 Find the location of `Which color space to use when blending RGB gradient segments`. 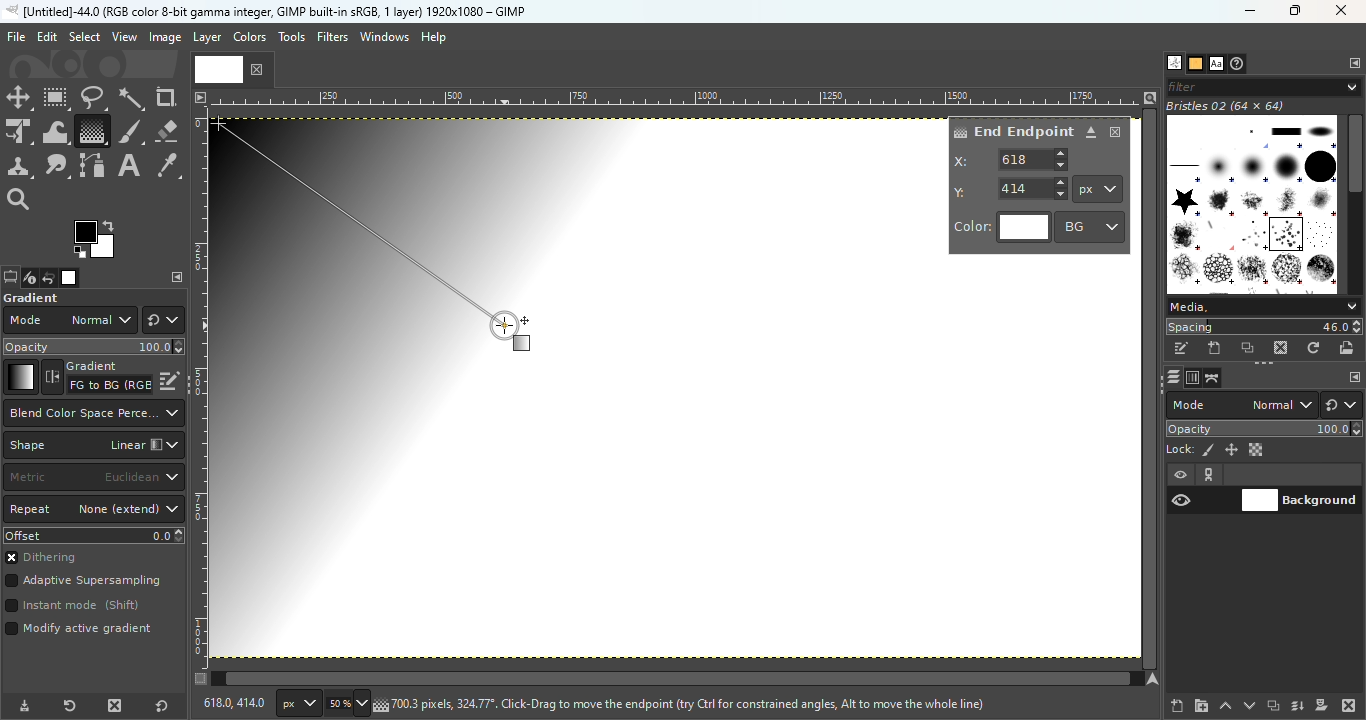

Which color space to use when blending RGB gradient segments is located at coordinates (92, 413).